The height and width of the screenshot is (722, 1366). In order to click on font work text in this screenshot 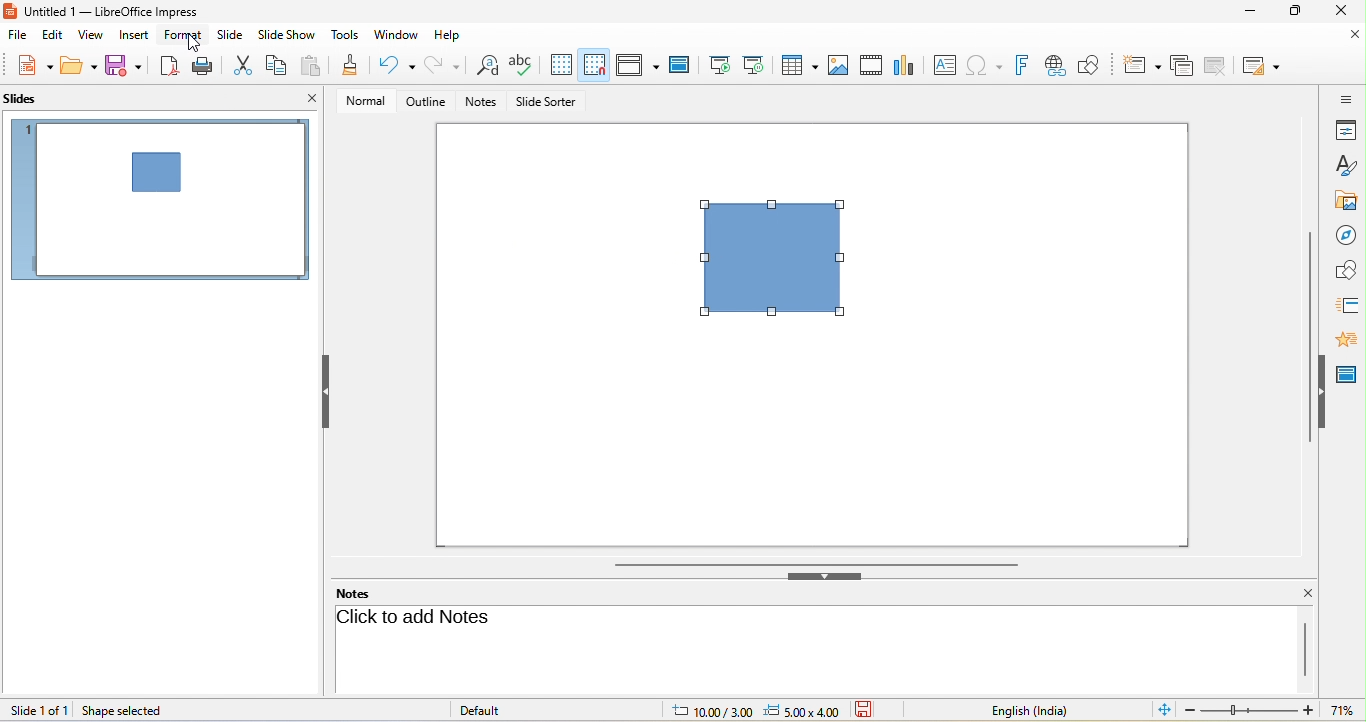, I will do `click(1026, 67)`.